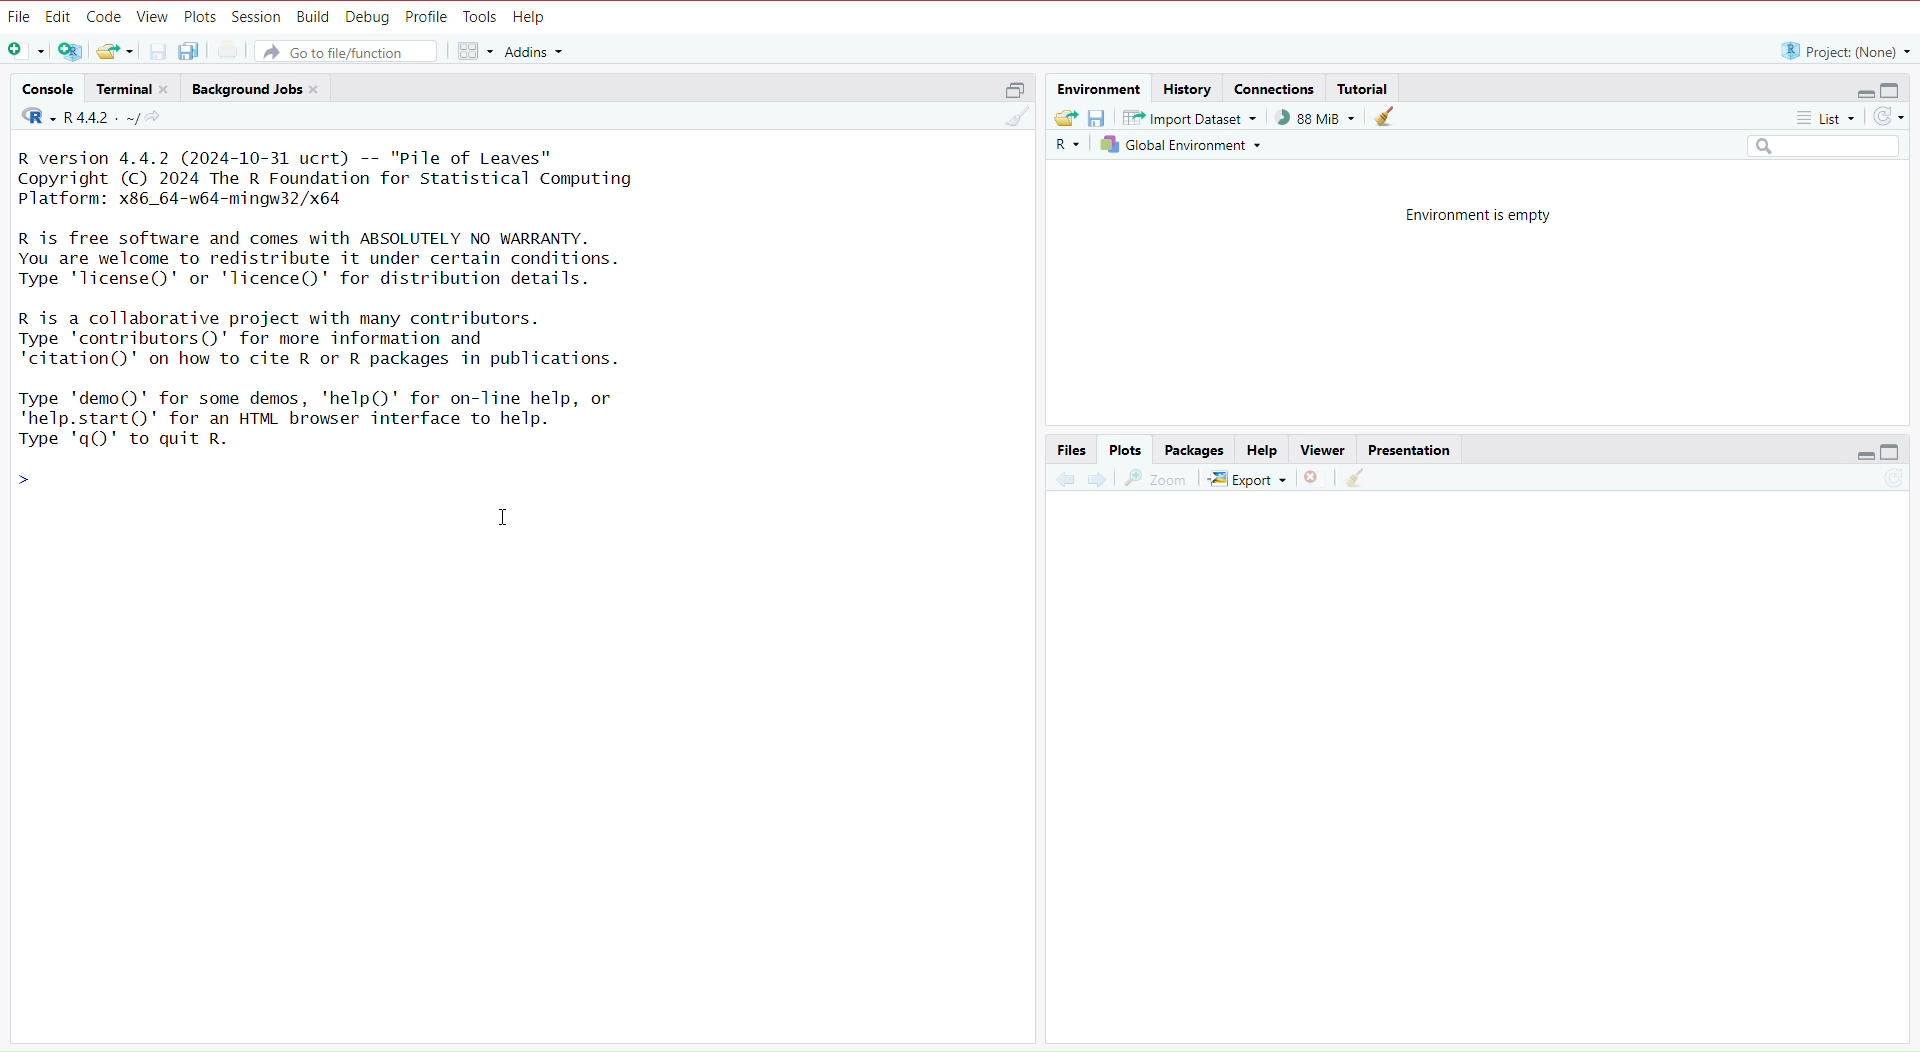 This screenshot has width=1920, height=1052. Describe the element at coordinates (71, 53) in the screenshot. I see `create a project` at that location.